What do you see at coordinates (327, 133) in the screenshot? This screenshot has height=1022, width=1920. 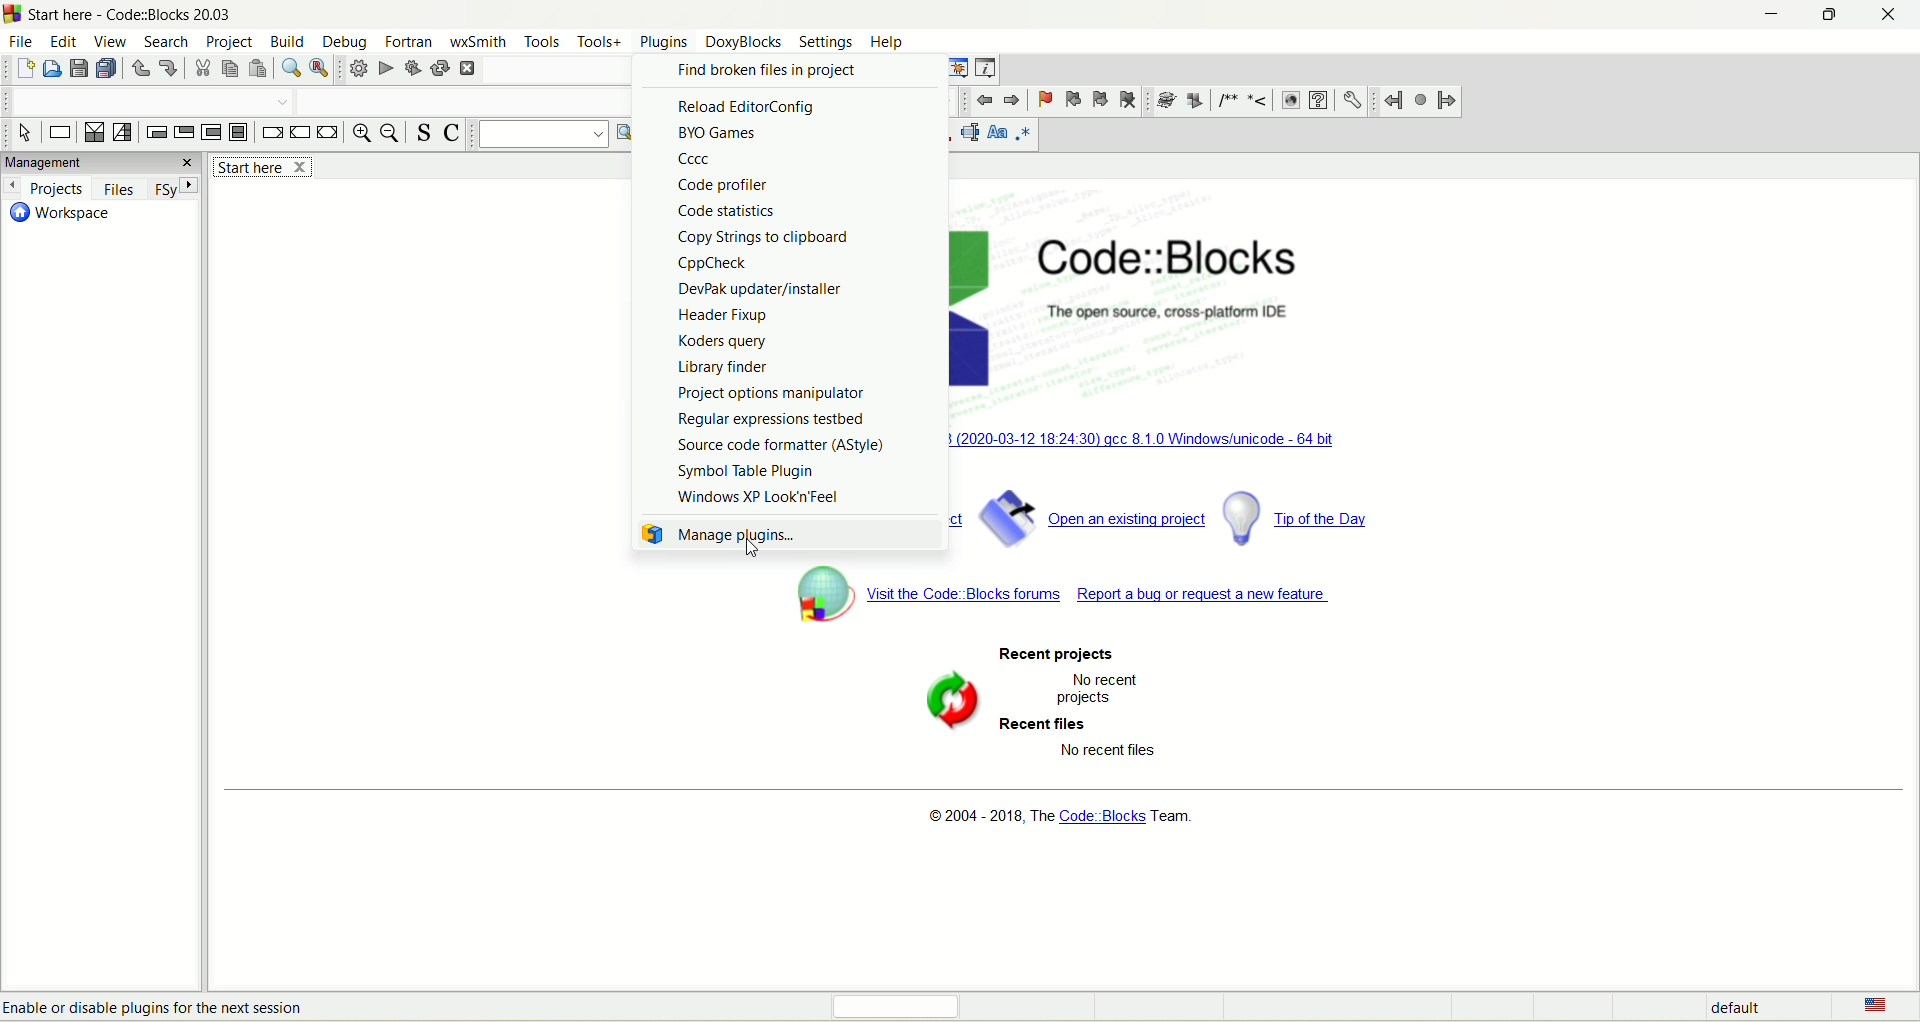 I see `return instruction` at bounding box center [327, 133].